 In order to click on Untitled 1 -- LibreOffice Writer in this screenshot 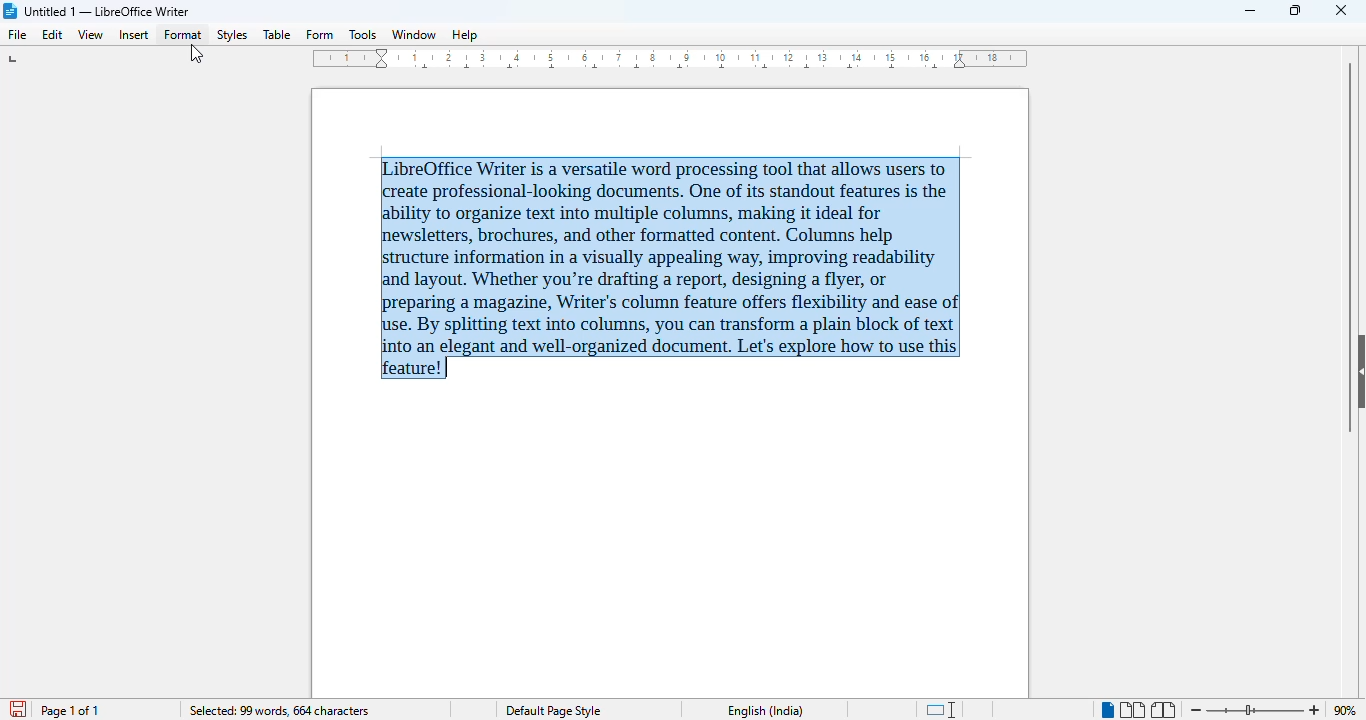, I will do `click(110, 10)`.